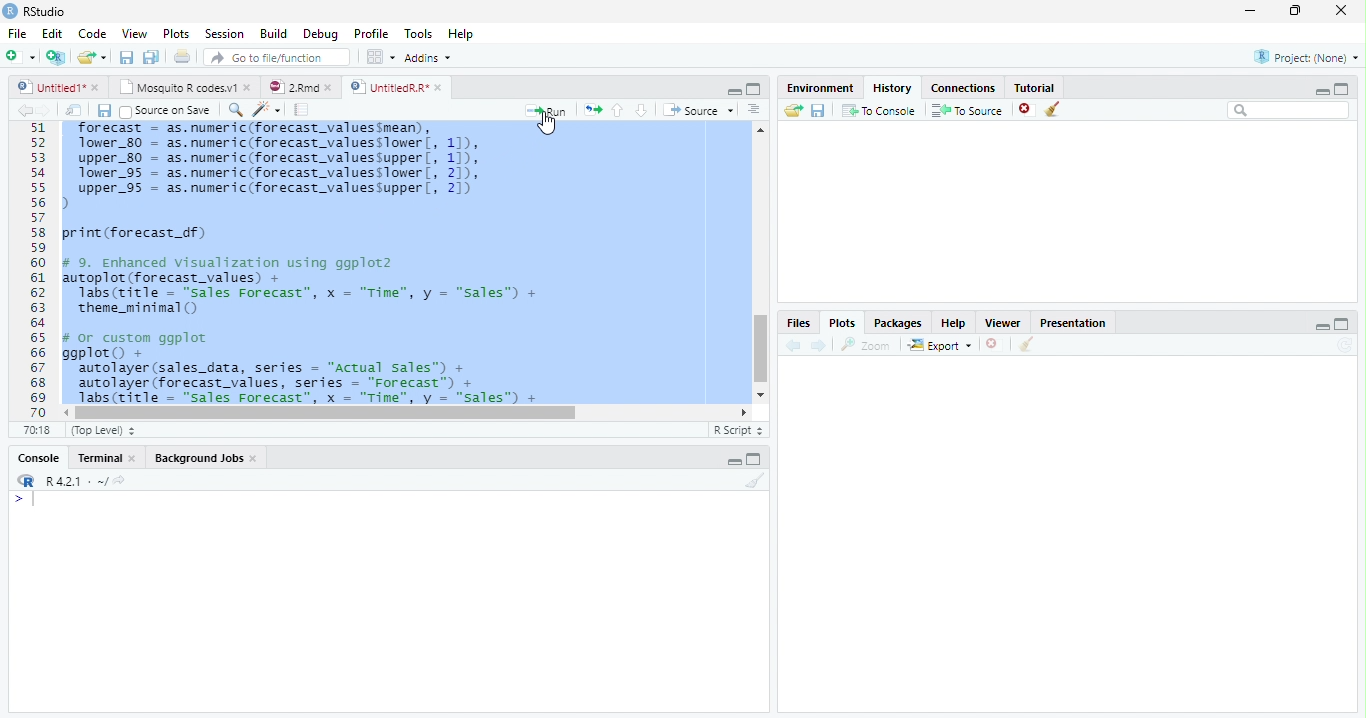  I want to click on Source, so click(699, 110).